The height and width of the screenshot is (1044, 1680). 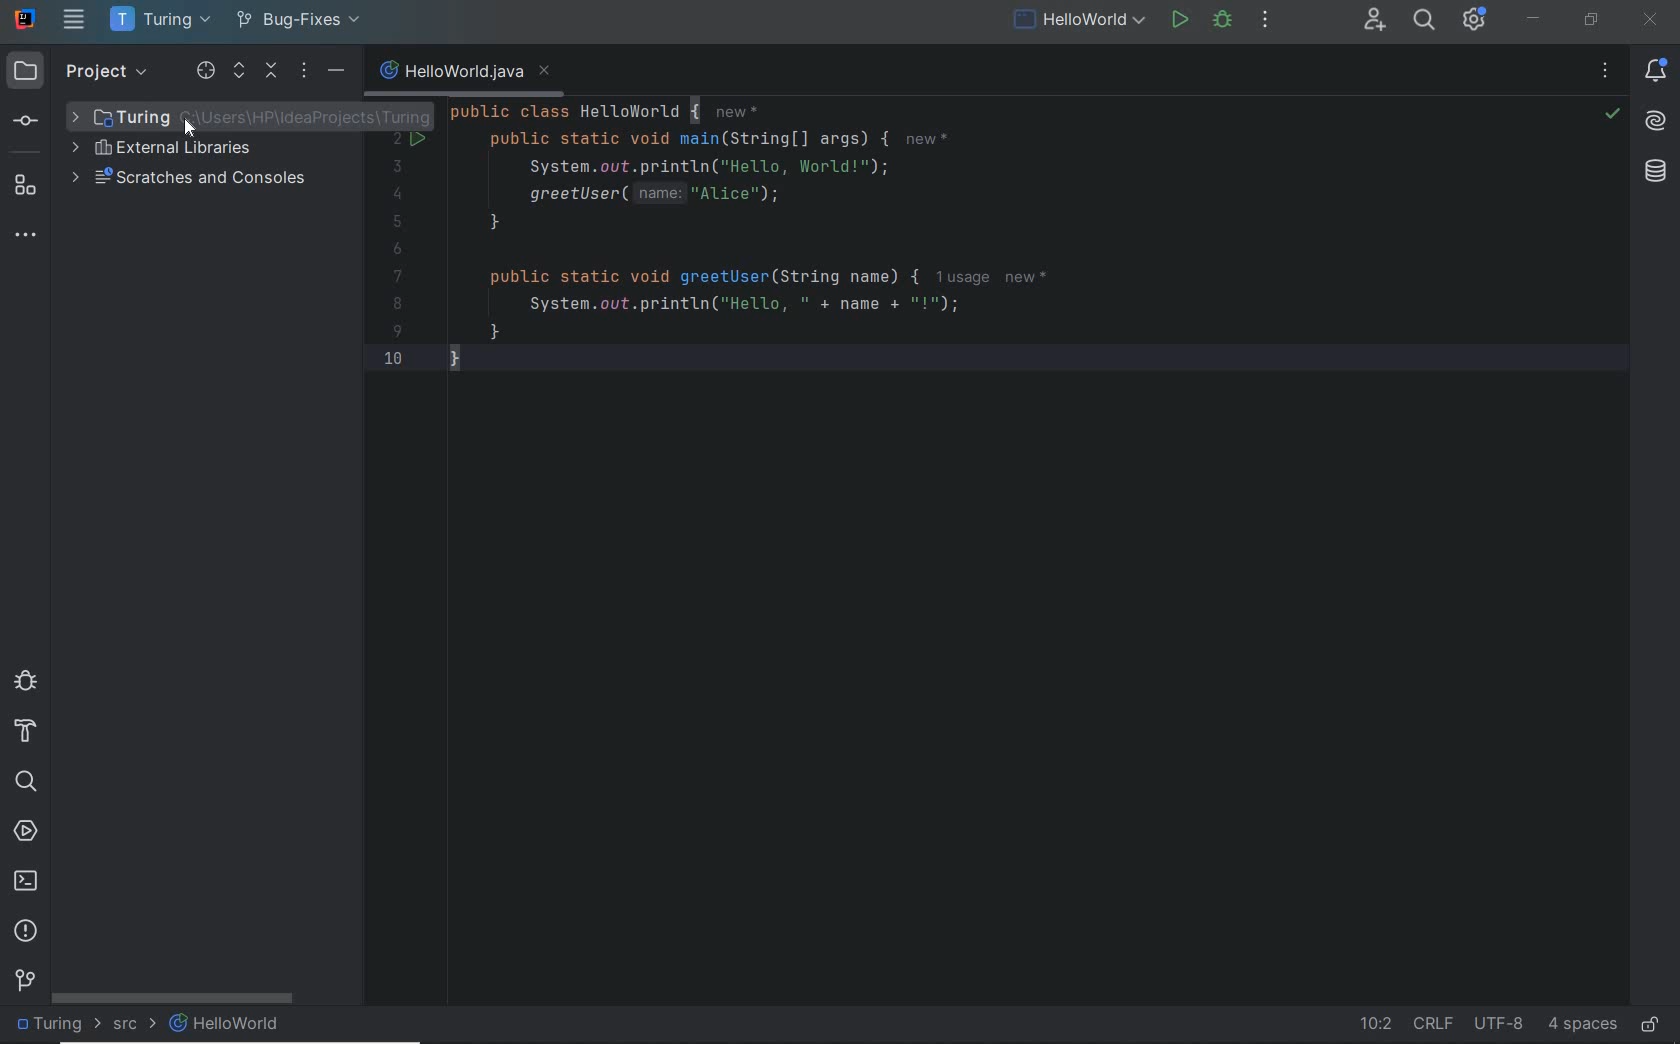 I want to click on 4, so click(x=397, y=194).